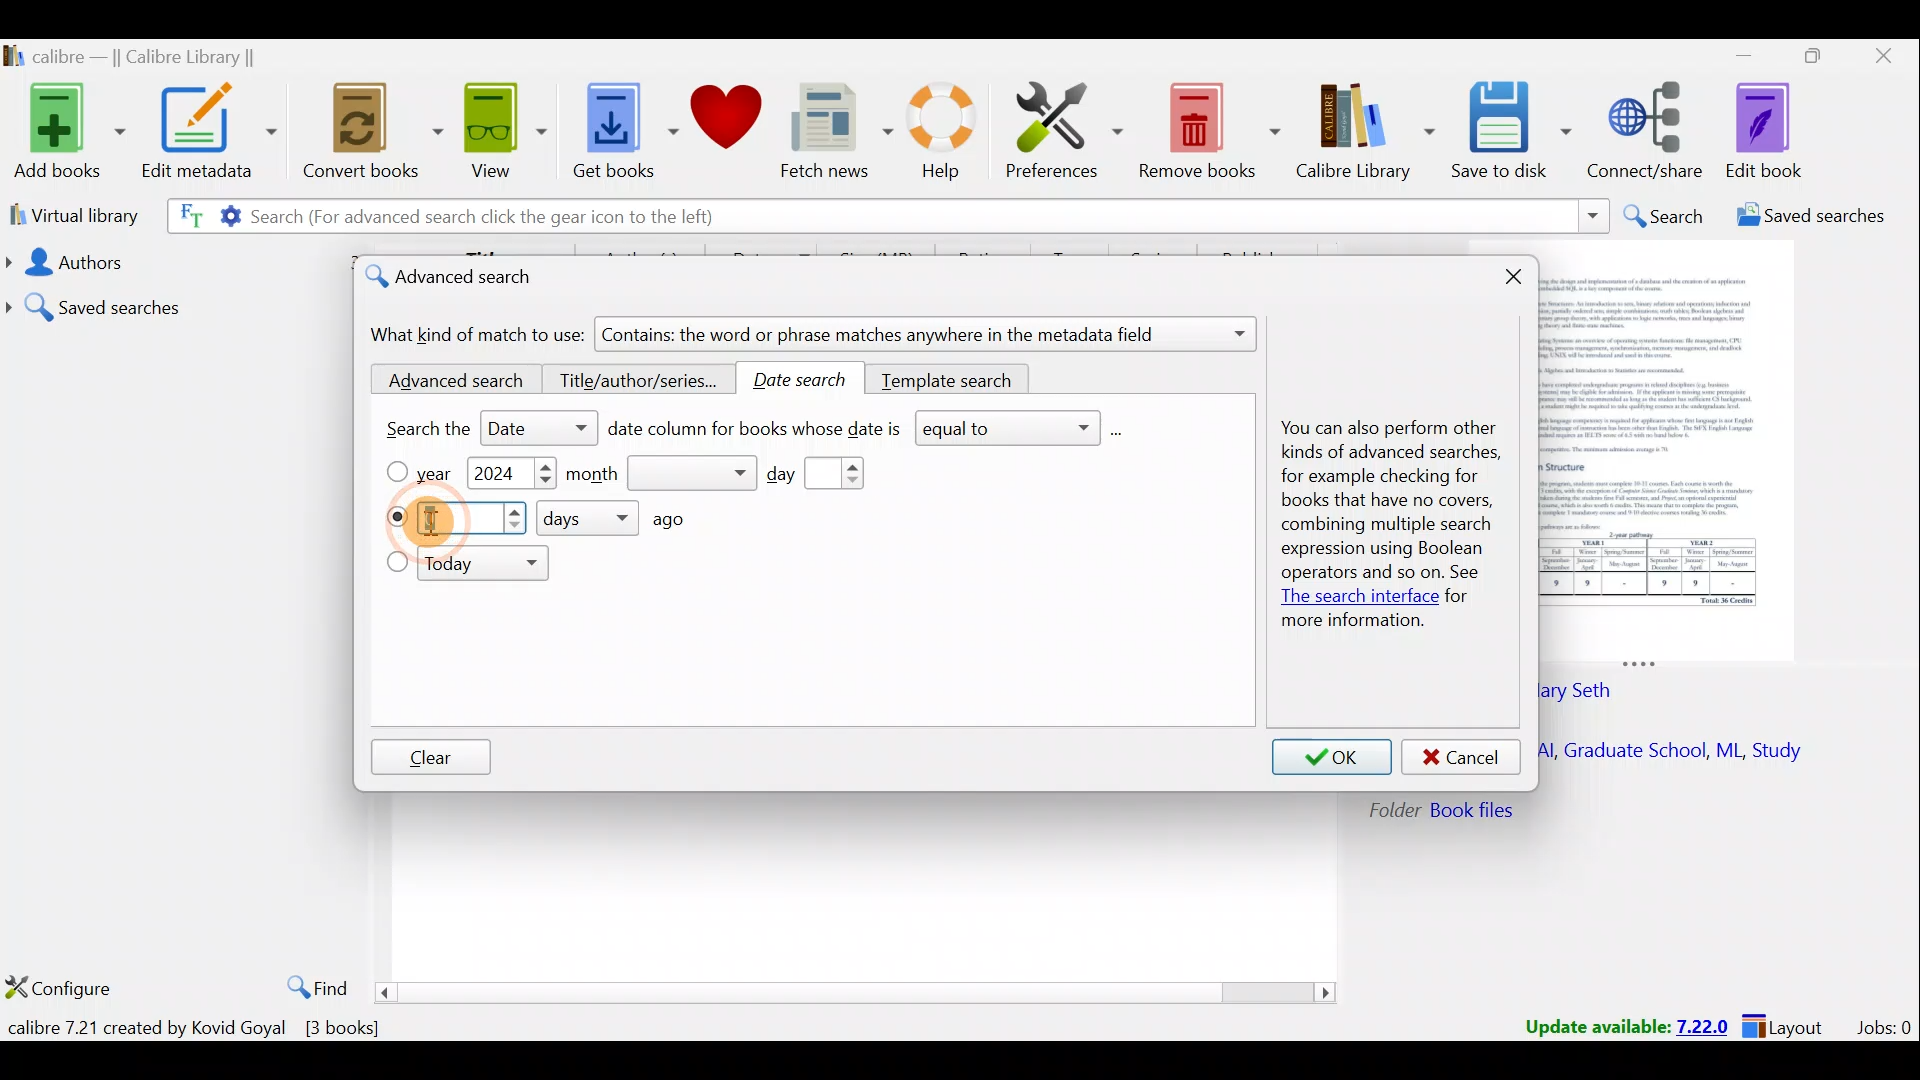 The width and height of the screenshot is (1920, 1080). What do you see at coordinates (629, 518) in the screenshot?
I see `How many days ago?` at bounding box center [629, 518].